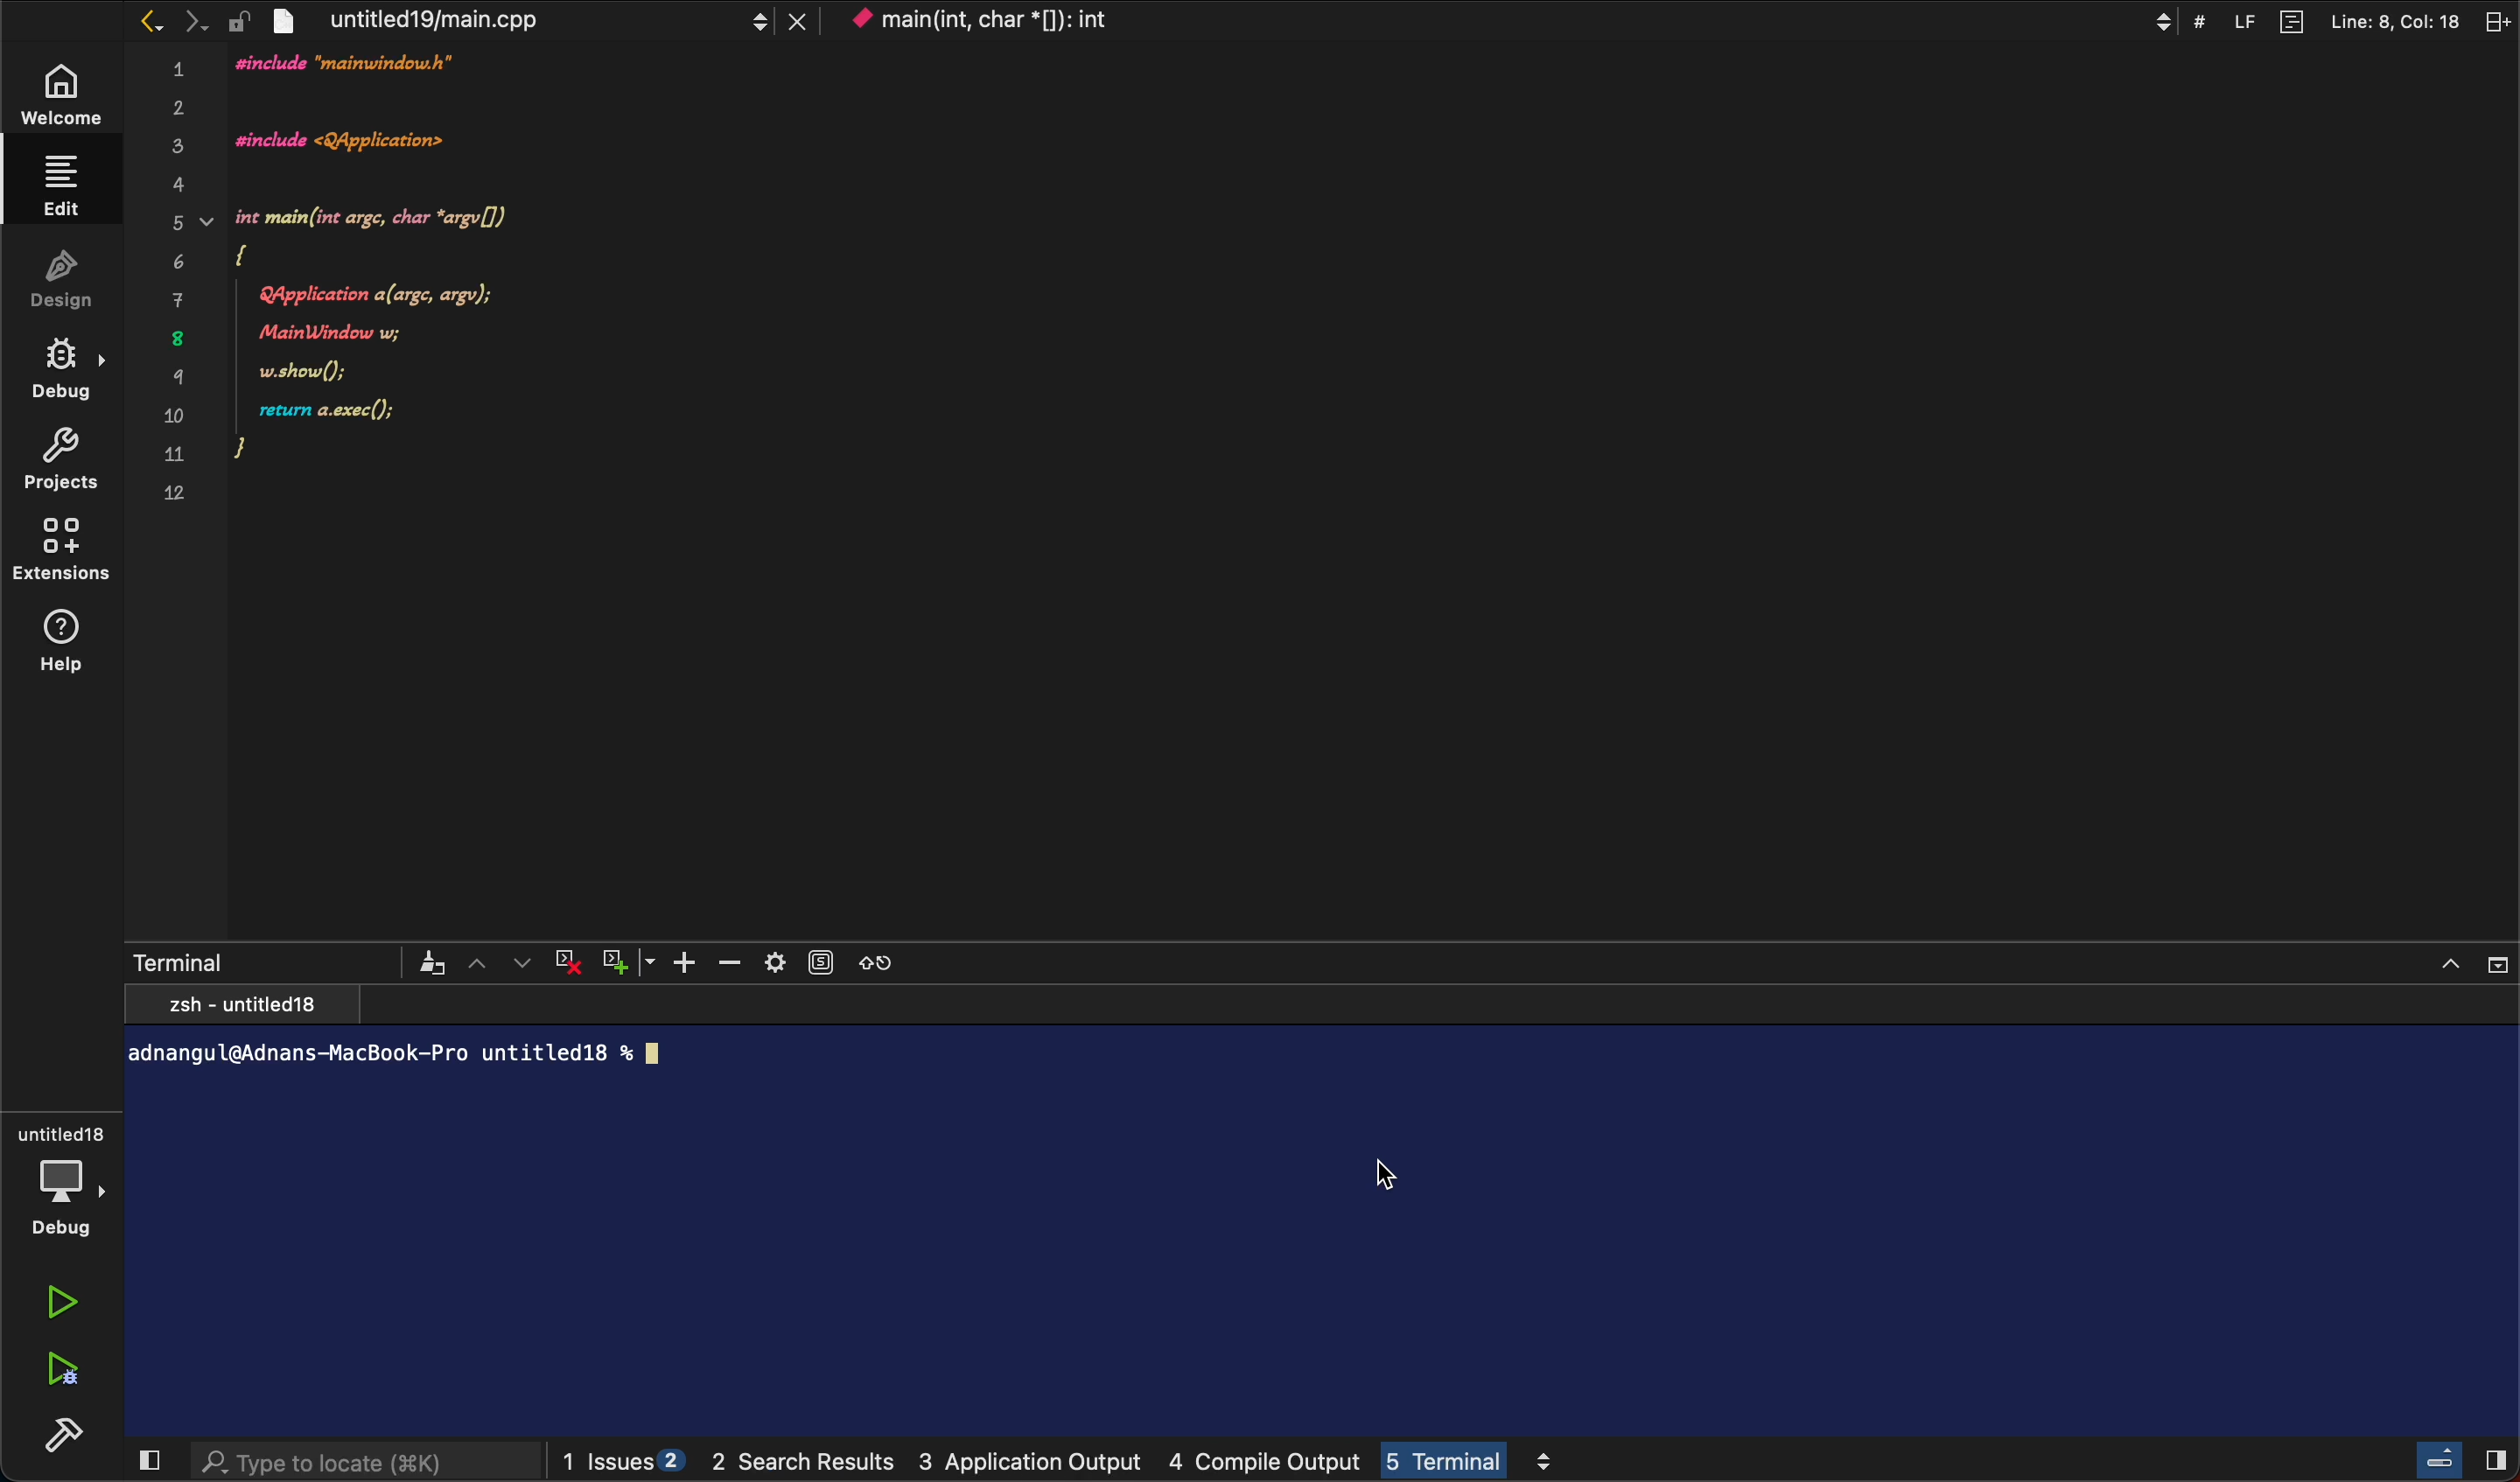 This screenshot has height=1482, width=2520. Describe the element at coordinates (59, 1436) in the screenshot. I see `build` at that location.